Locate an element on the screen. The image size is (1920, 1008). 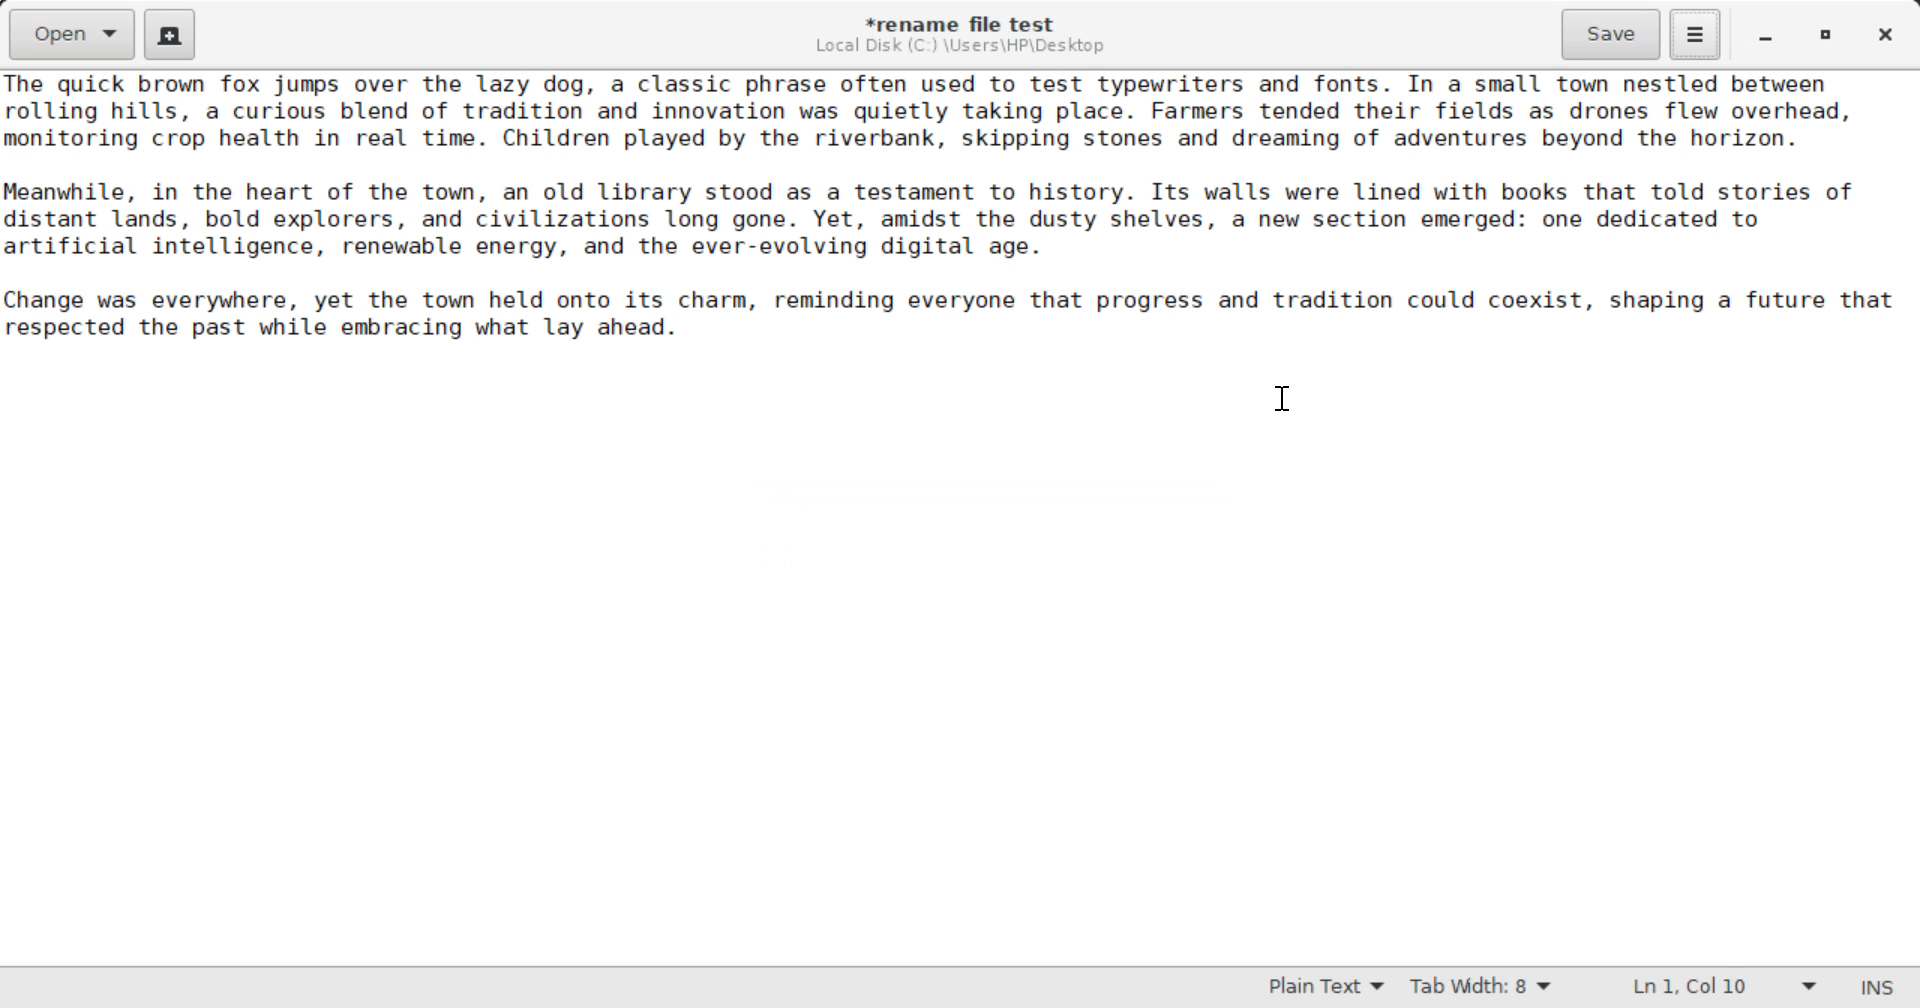
Open Document is located at coordinates (68, 34).